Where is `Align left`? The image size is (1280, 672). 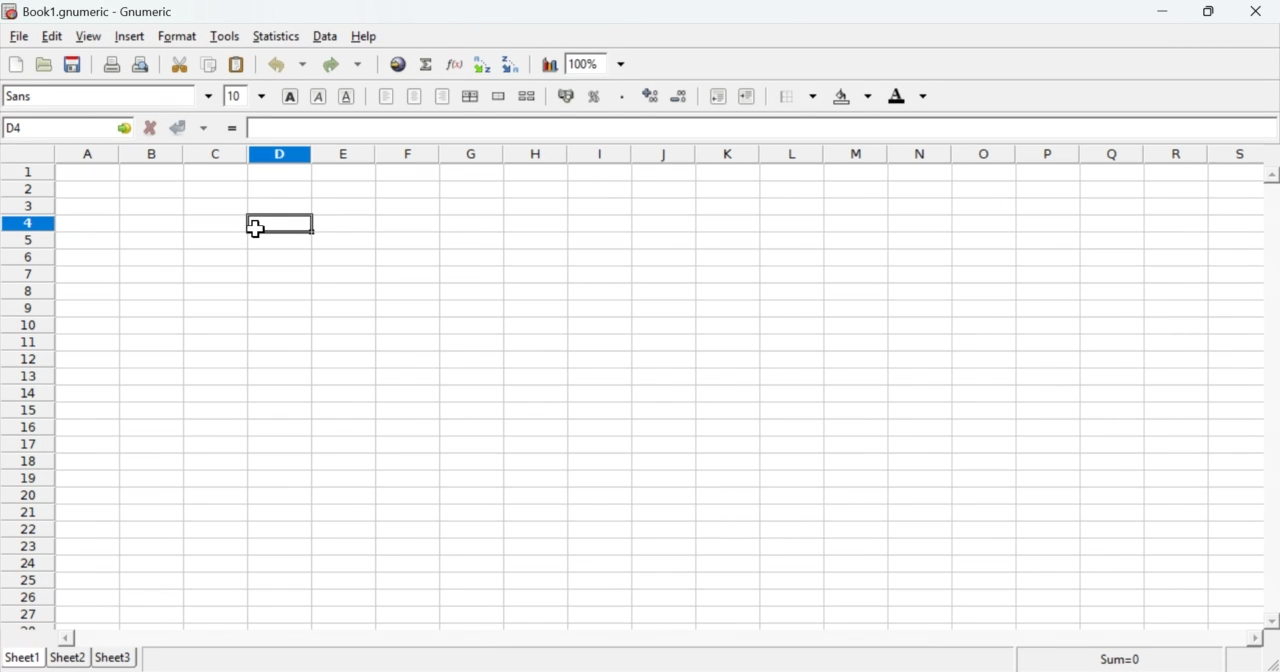 Align left is located at coordinates (386, 96).